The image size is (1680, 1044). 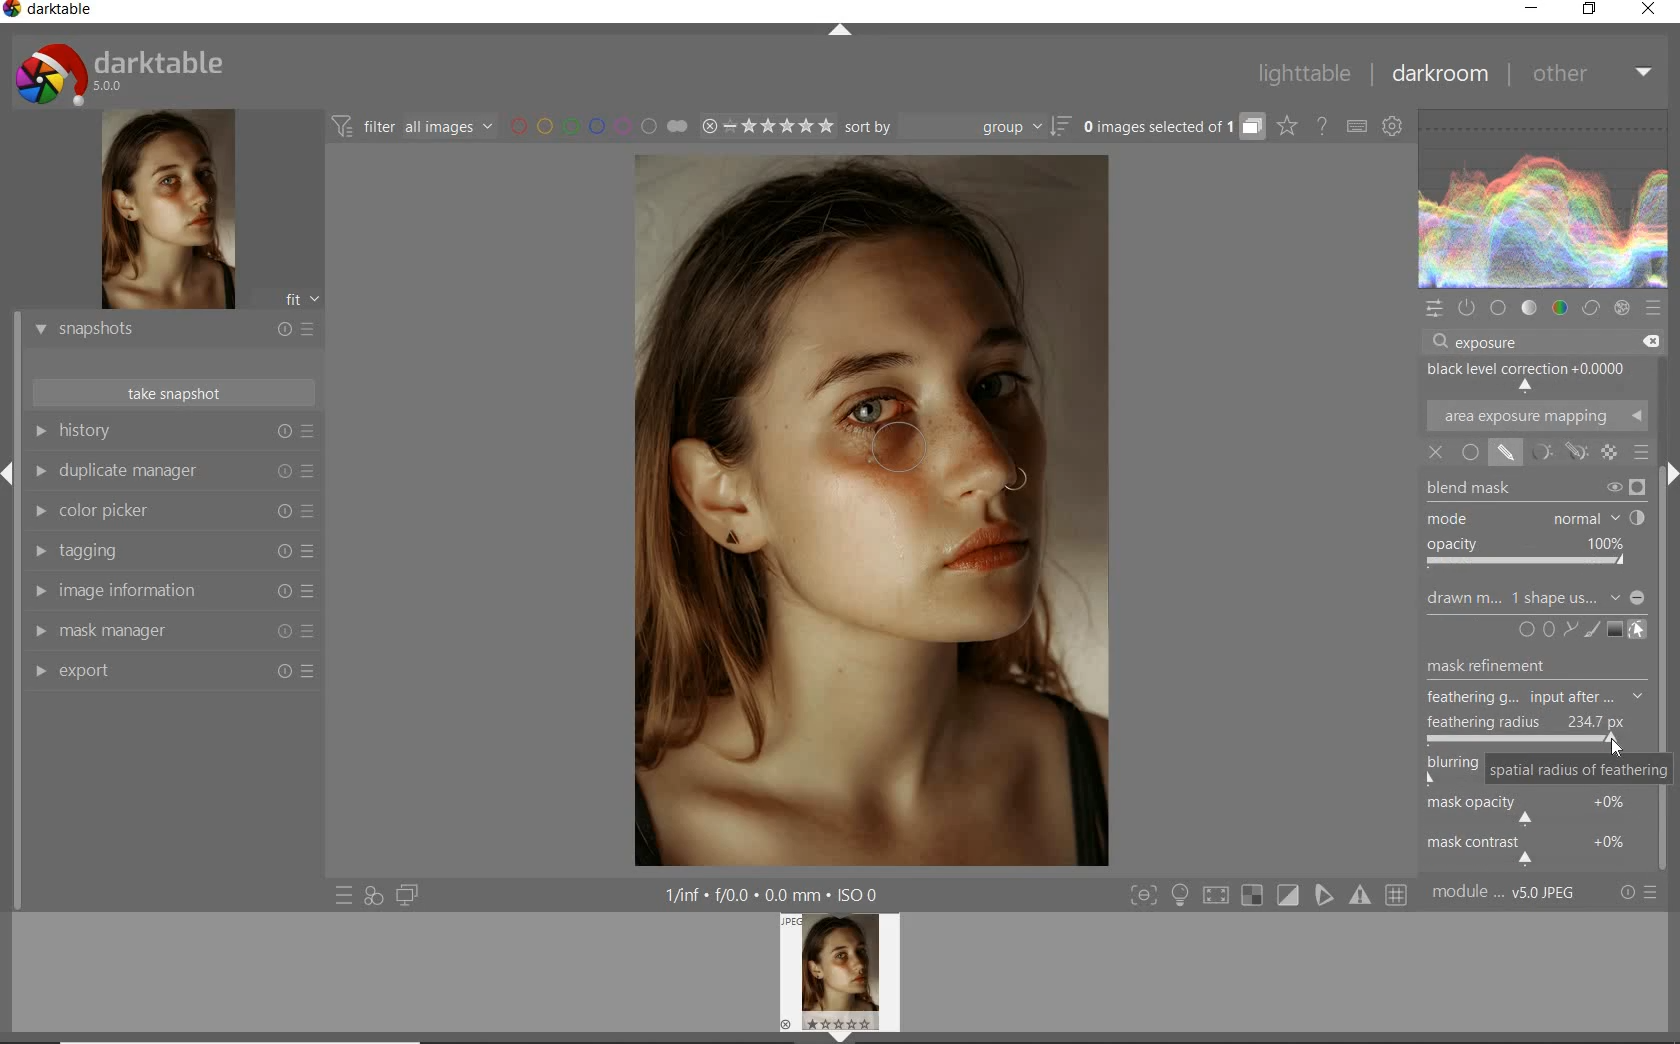 I want to click on show global preferences, so click(x=1393, y=128).